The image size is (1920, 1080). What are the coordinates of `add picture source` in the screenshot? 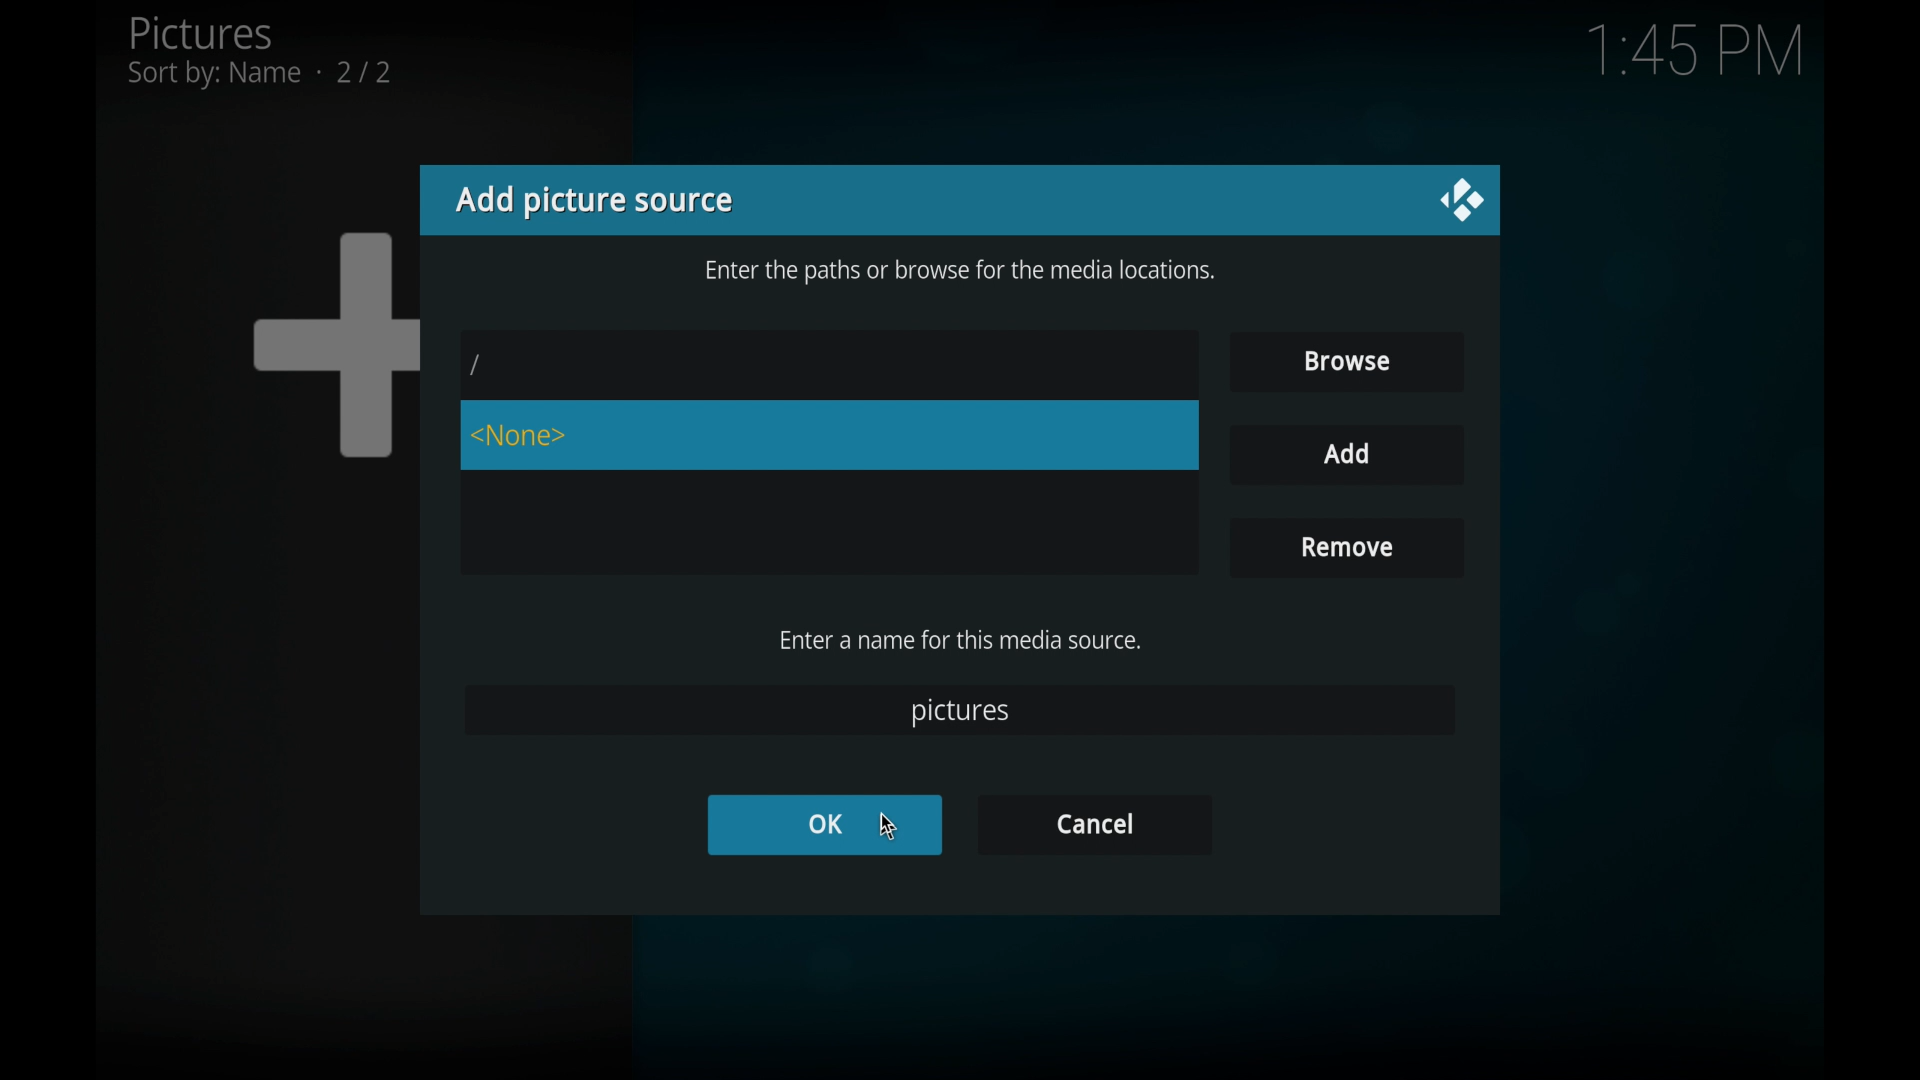 It's located at (593, 200).